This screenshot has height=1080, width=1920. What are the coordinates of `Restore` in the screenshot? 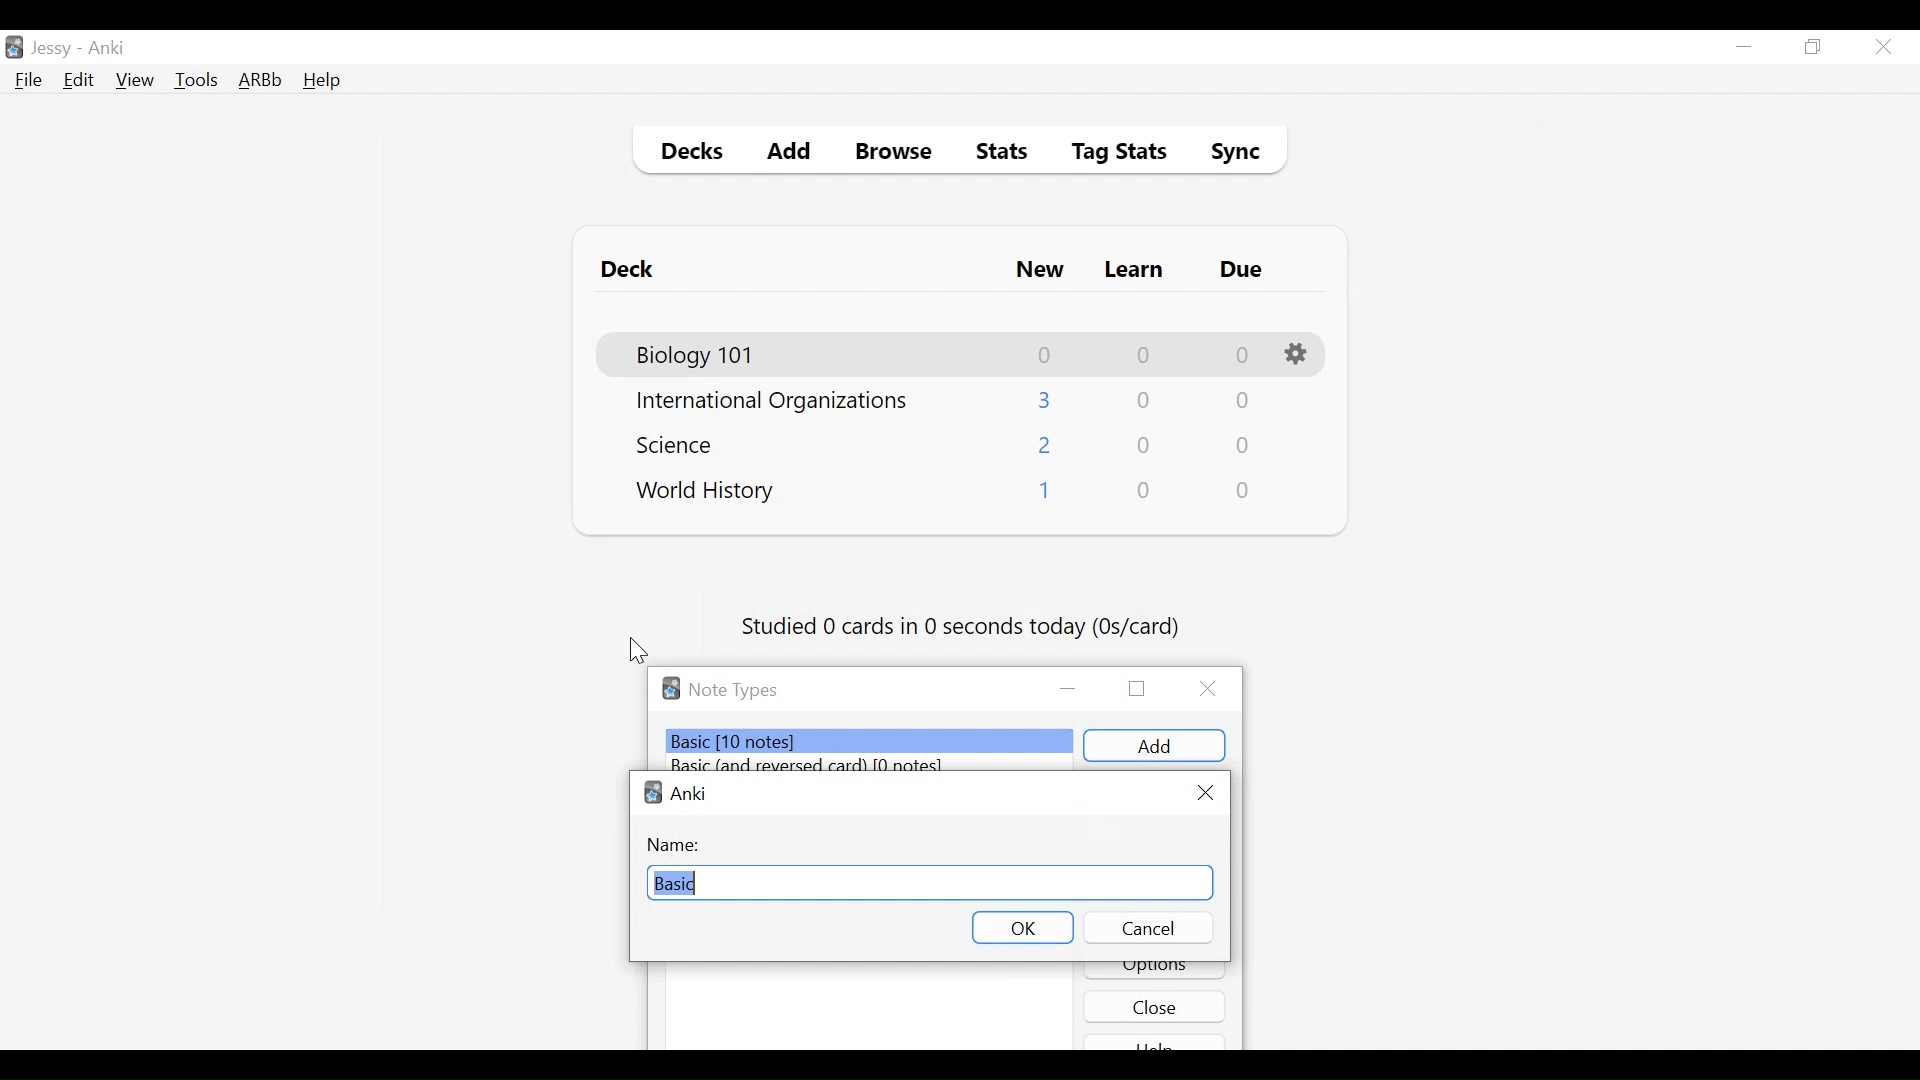 It's located at (1814, 48).